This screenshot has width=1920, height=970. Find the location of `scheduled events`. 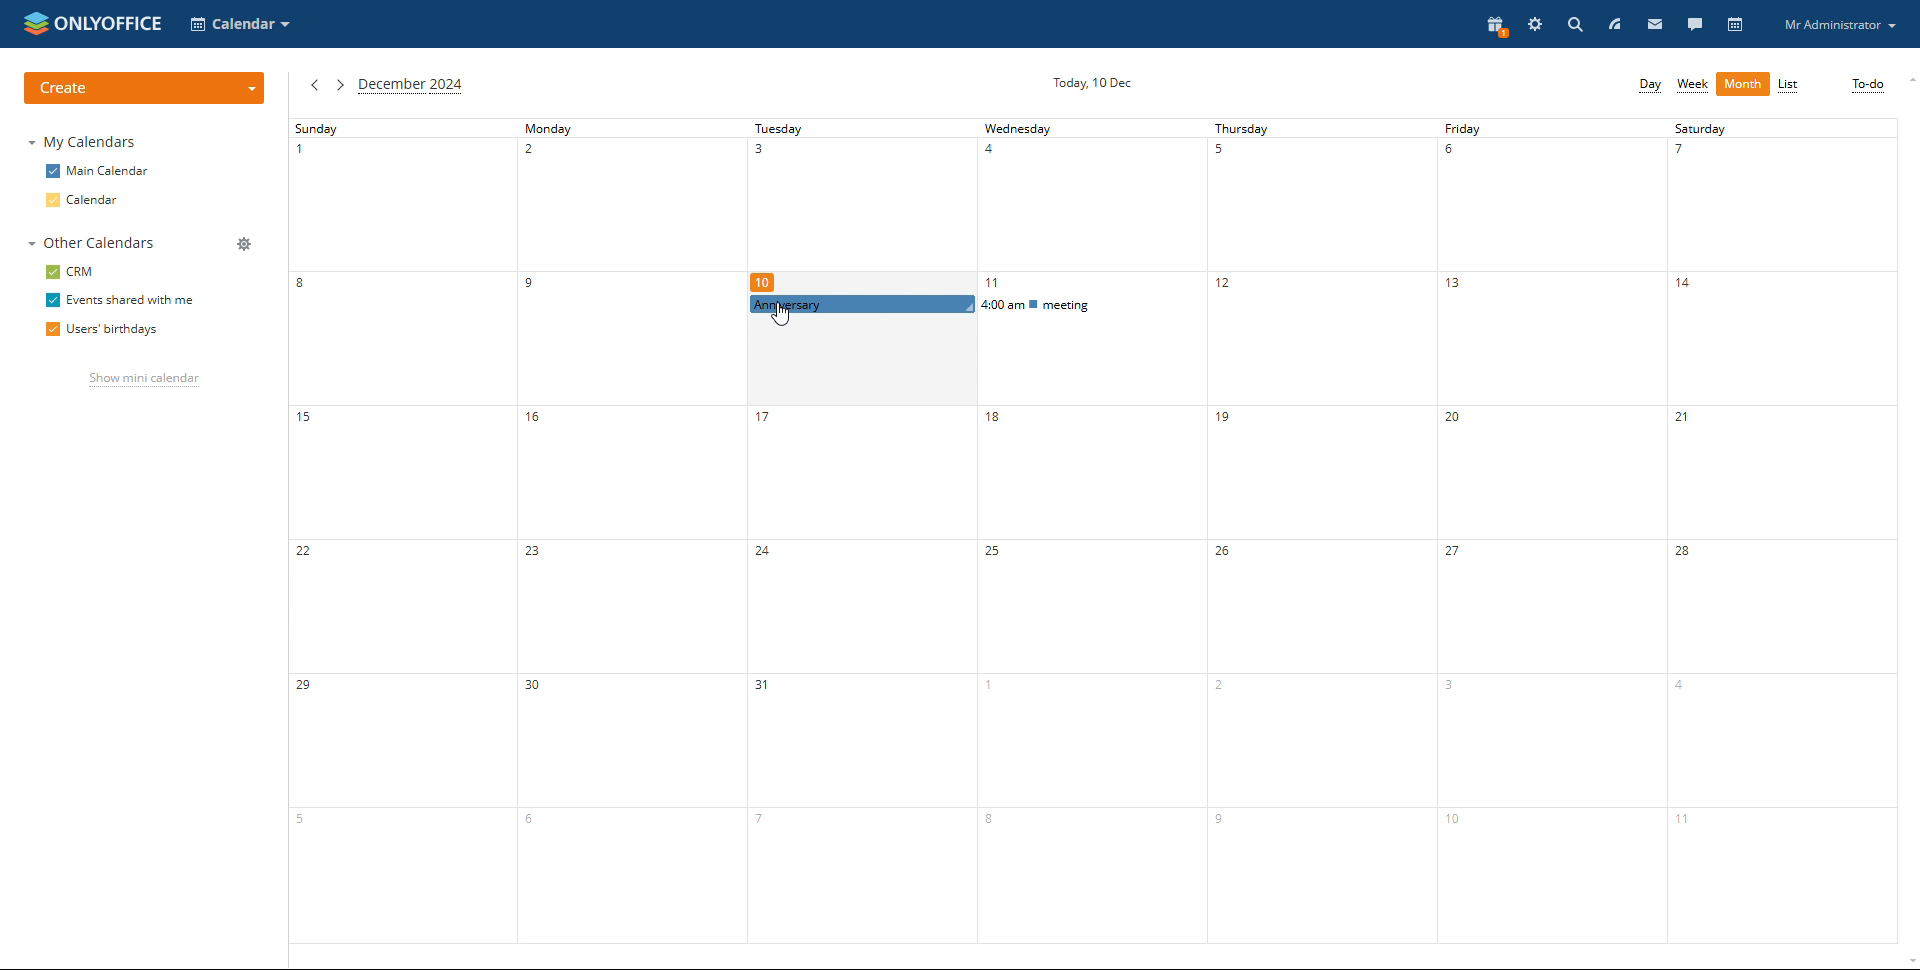

scheduled events is located at coordinates (973, 305).